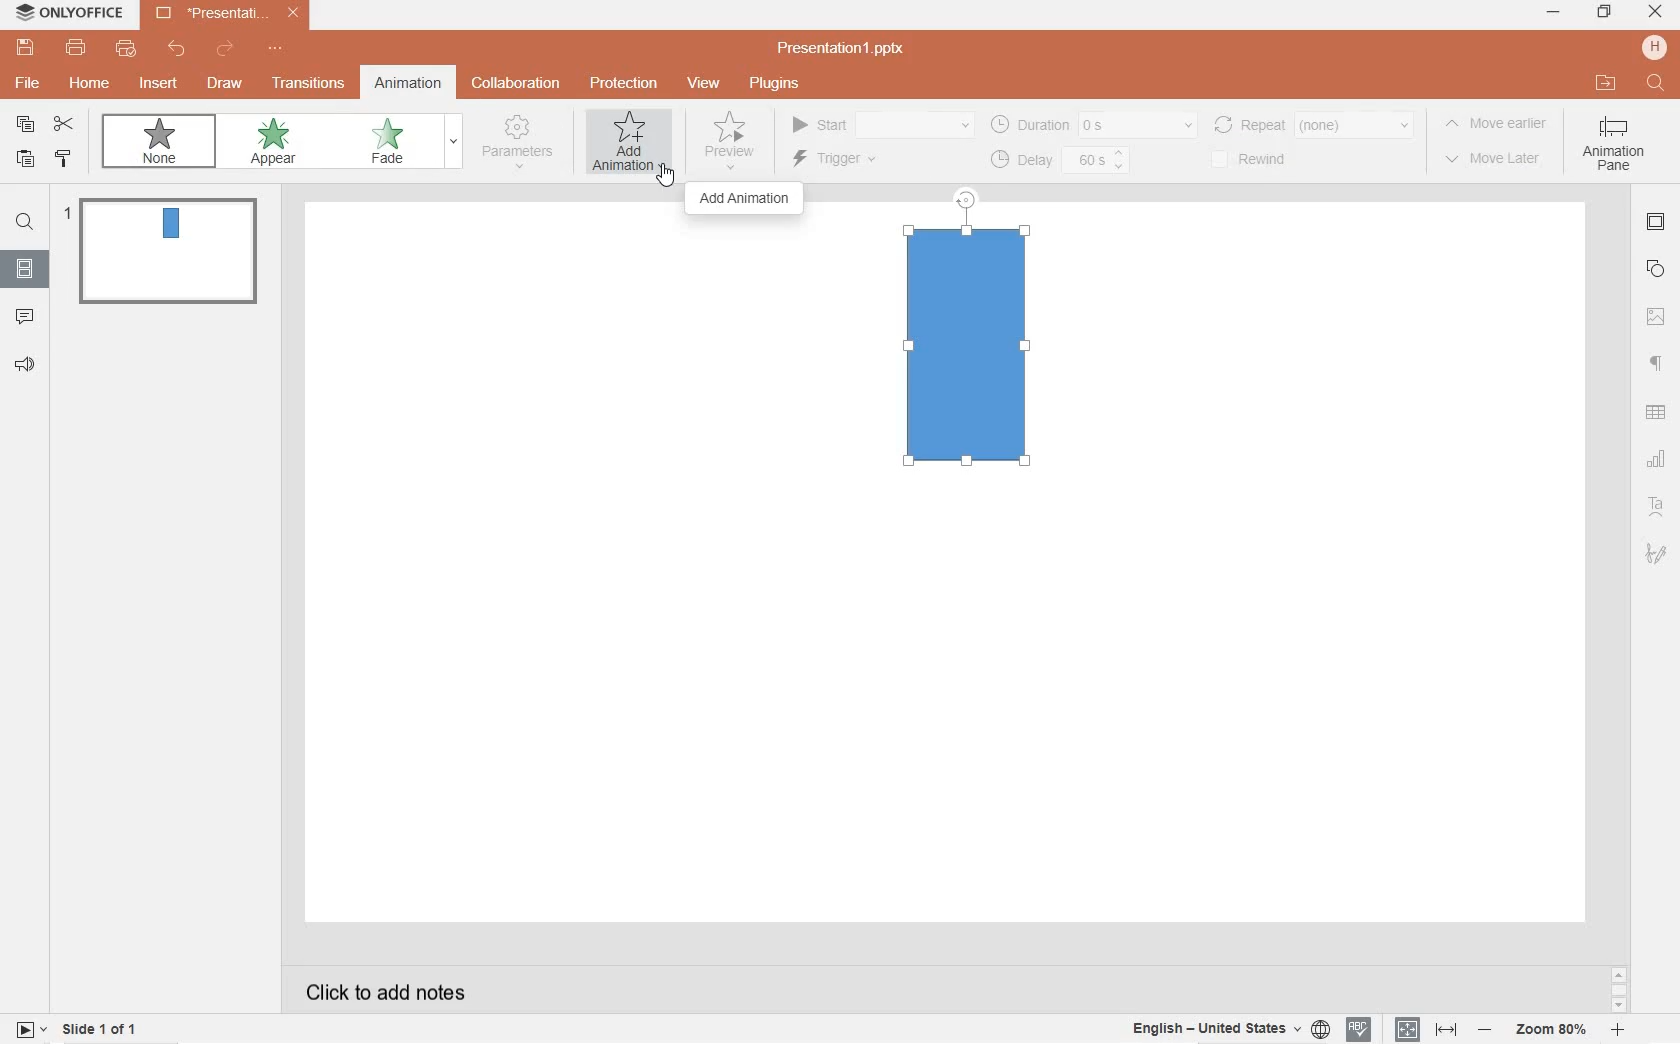 The height and width of the screenshot is (1044, 1680). Describe the element at coordinates (1654, 47) in the screenshot. I see `HP` at that location.